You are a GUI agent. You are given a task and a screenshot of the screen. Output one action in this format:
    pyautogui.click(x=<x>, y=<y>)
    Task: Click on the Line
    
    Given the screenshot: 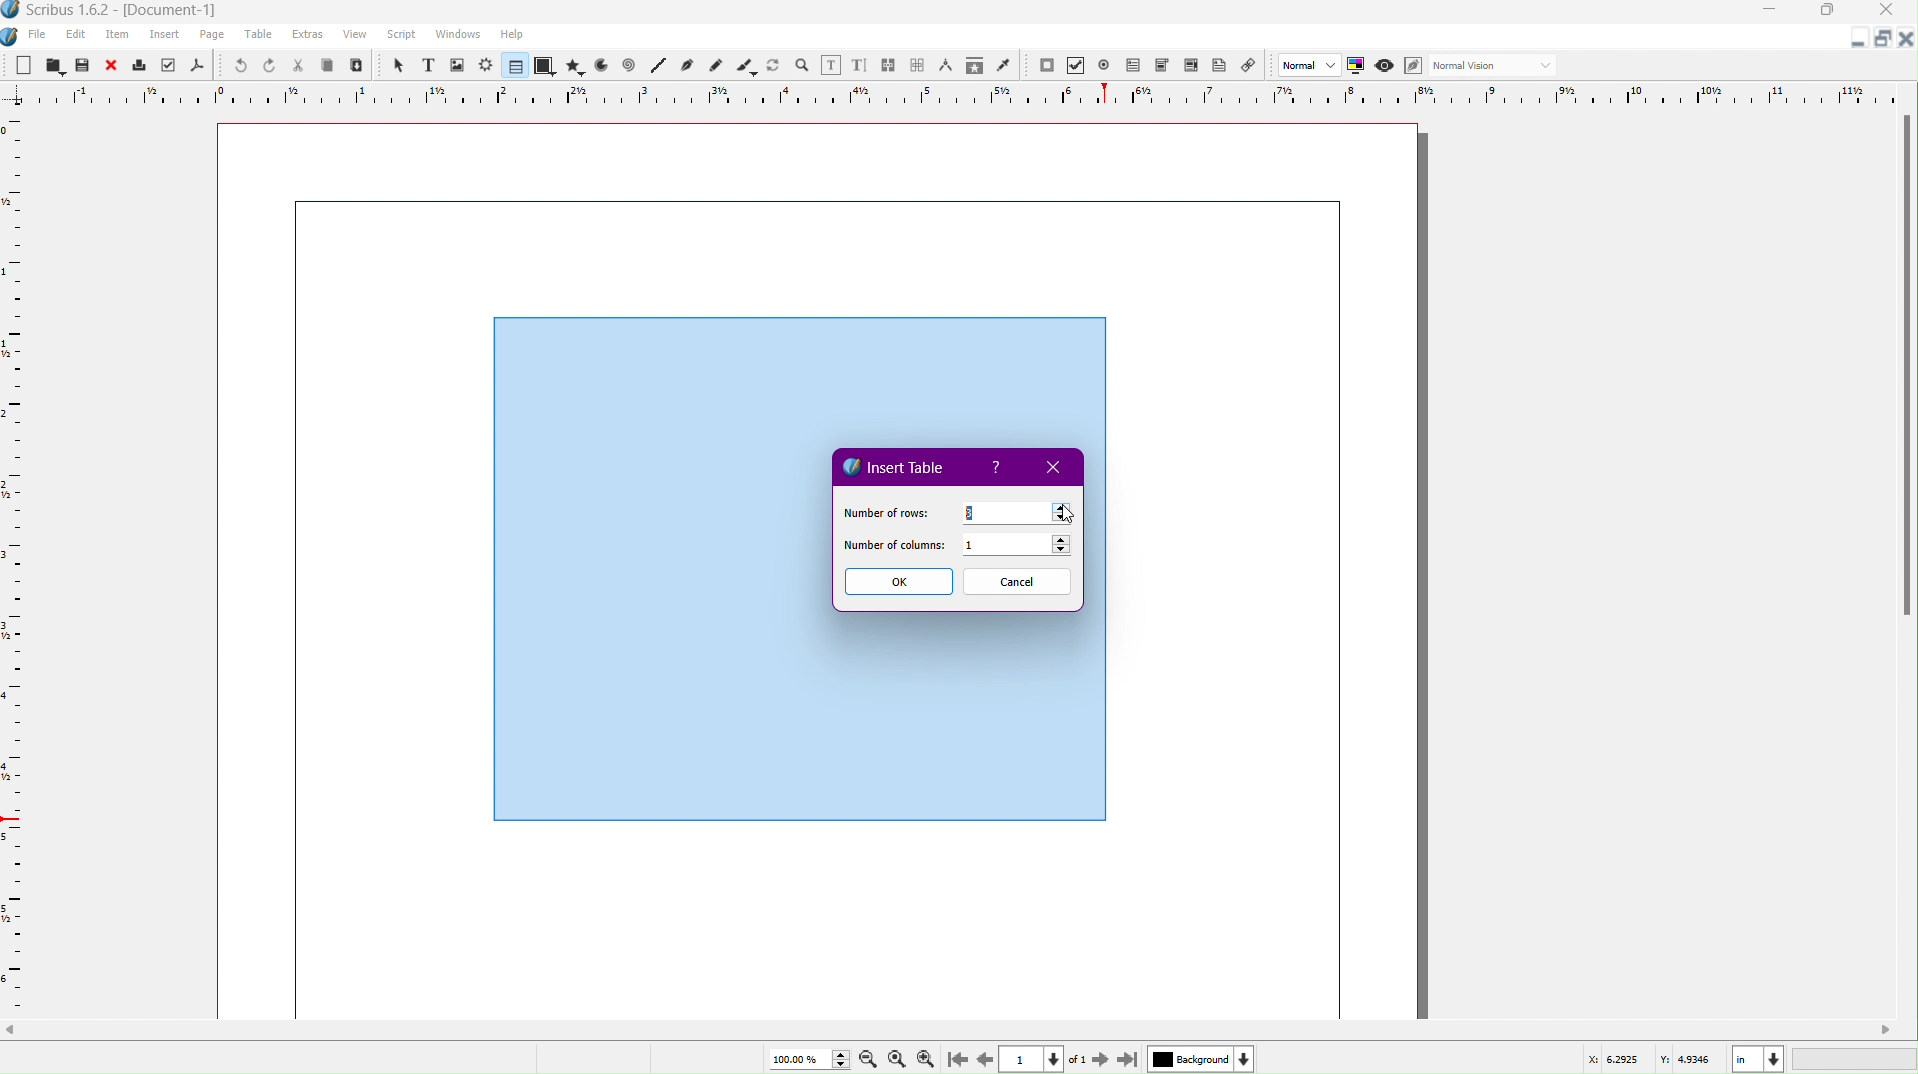 What is the action you would take?
    pyautogui.click(x=657, y=66)
    